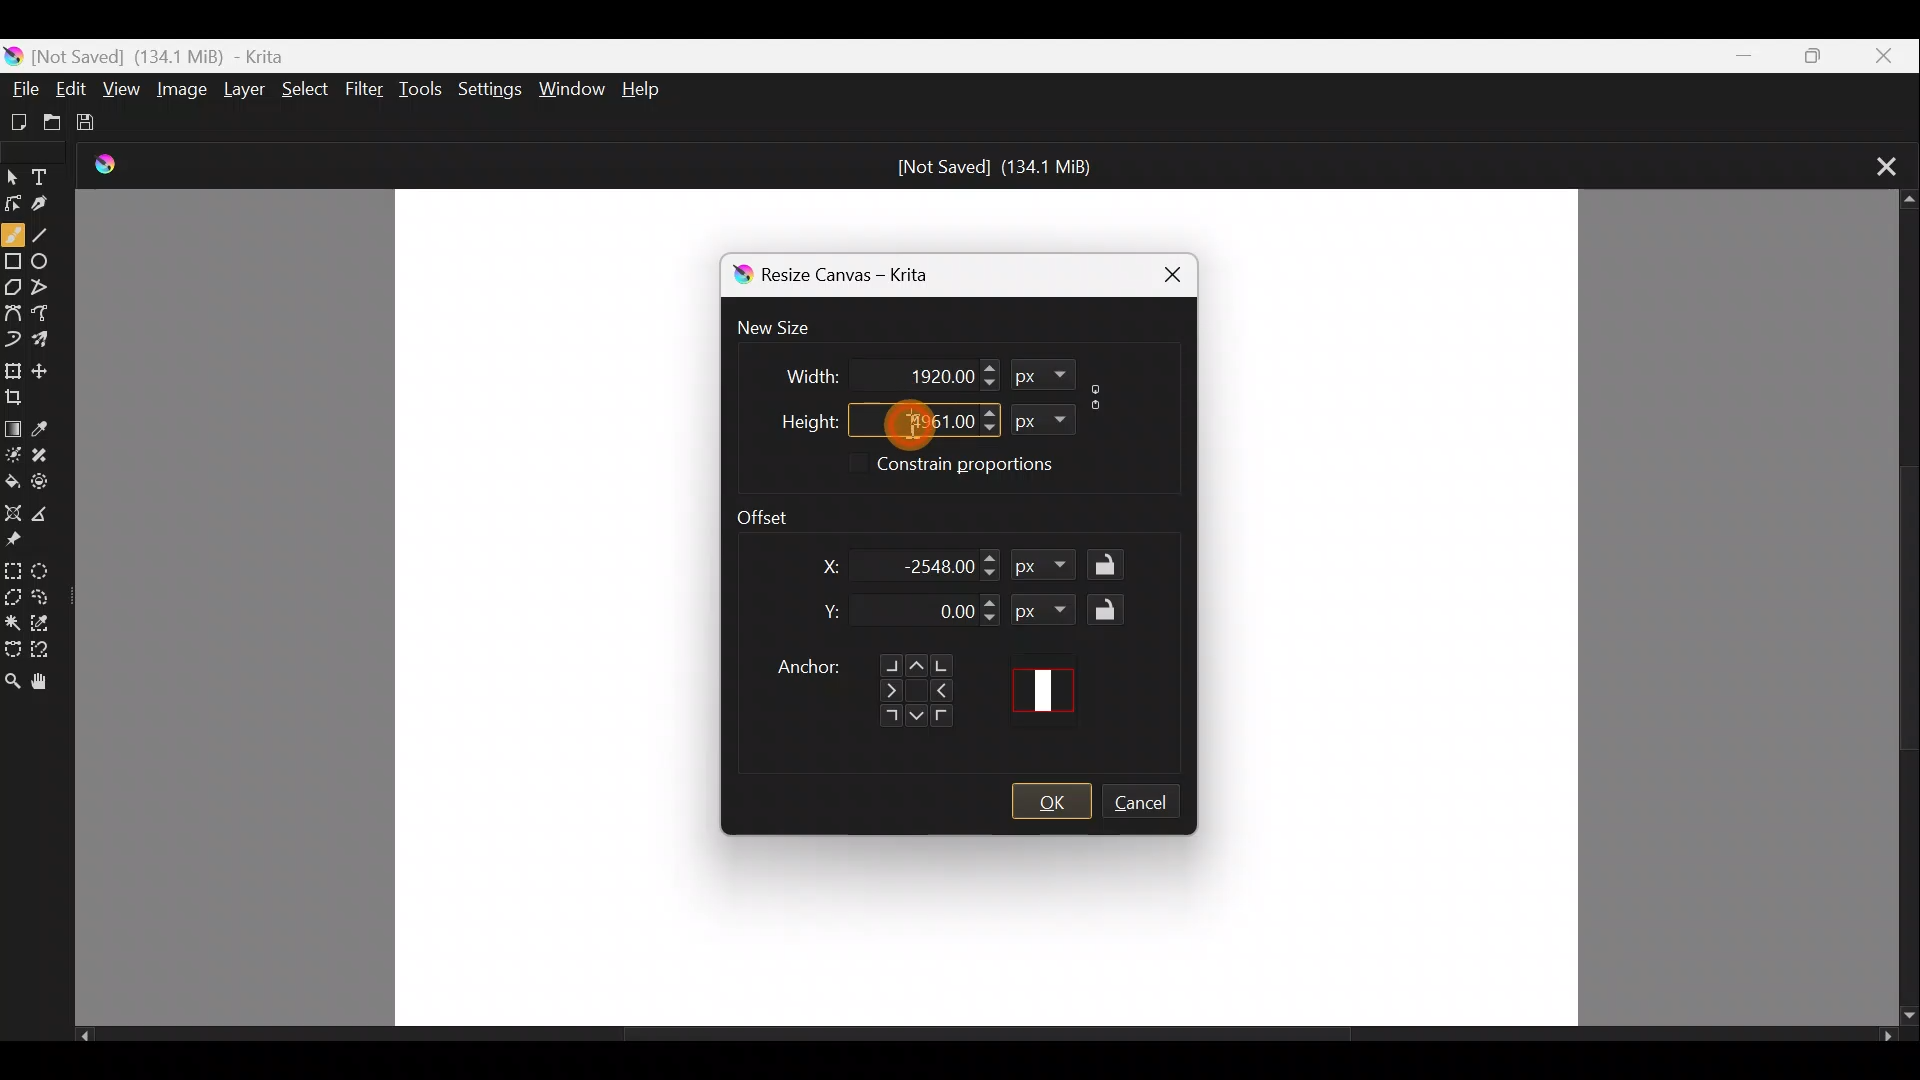  I want to click on File, so click(22, 85).